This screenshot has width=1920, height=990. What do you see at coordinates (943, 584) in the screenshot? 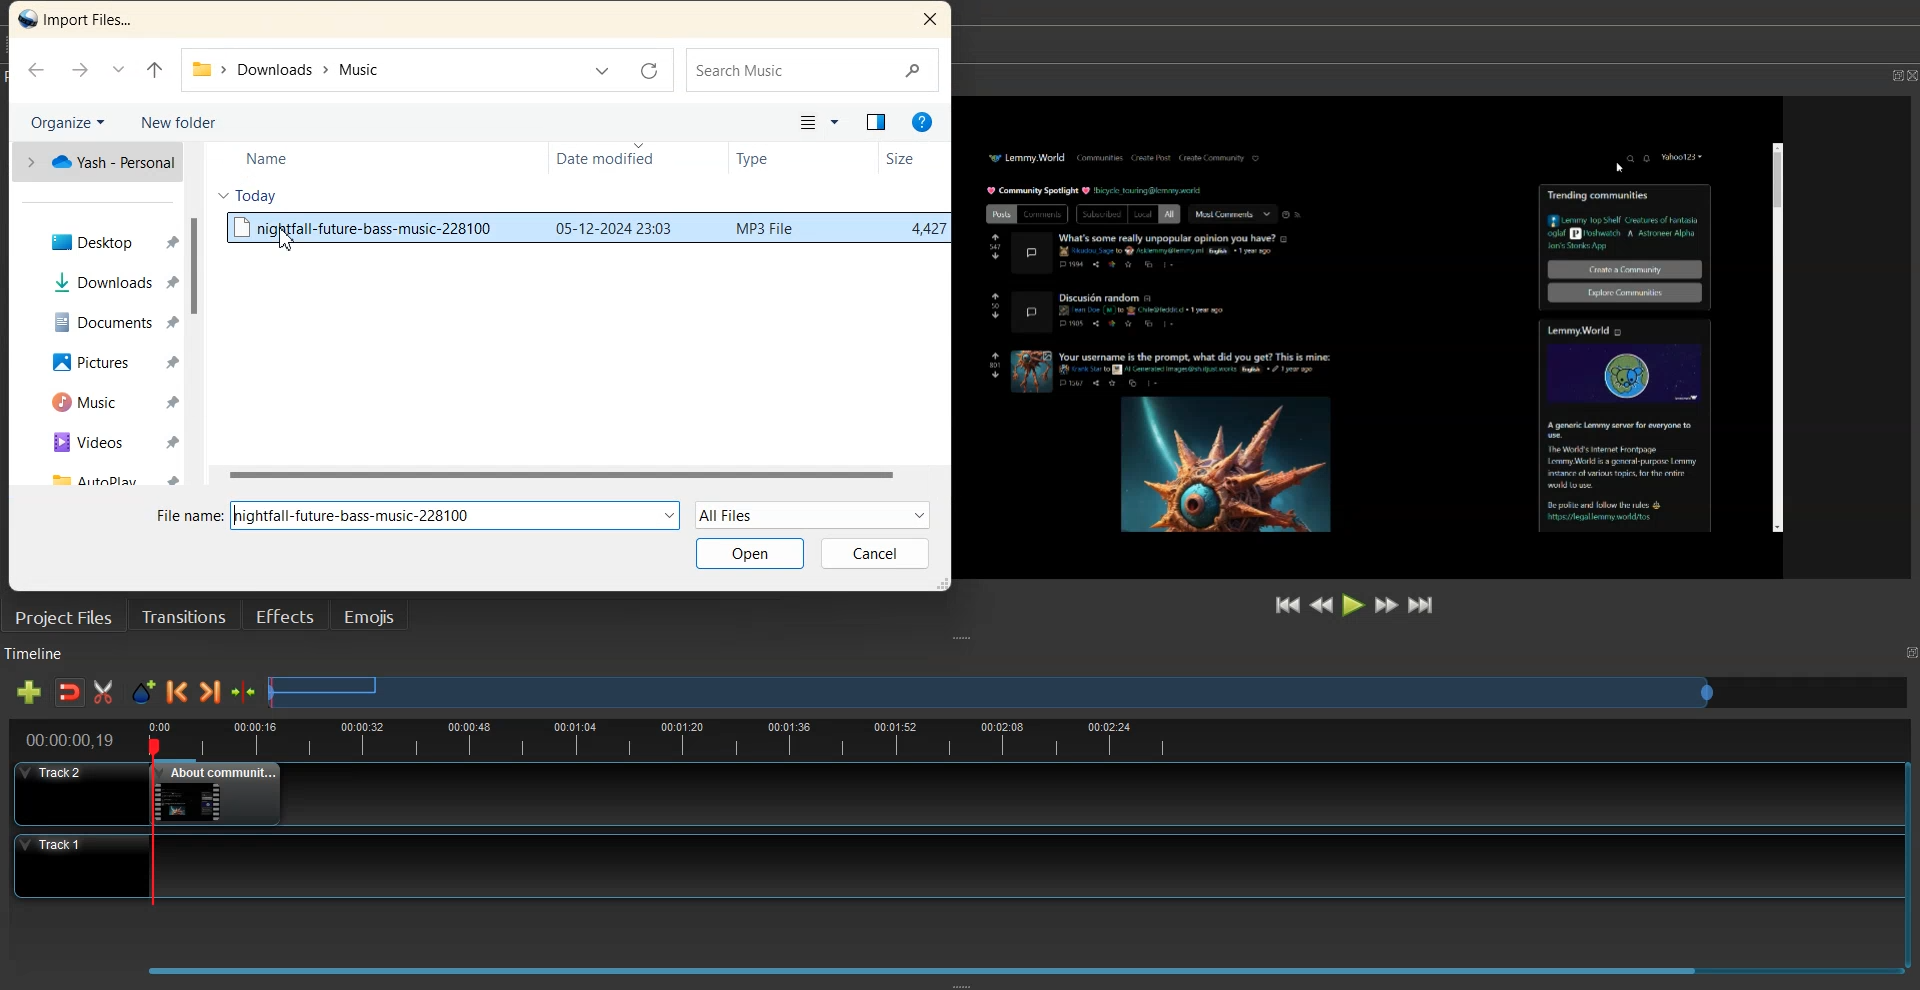
I see `Window Adjuster` at bounding box center [943, 584].